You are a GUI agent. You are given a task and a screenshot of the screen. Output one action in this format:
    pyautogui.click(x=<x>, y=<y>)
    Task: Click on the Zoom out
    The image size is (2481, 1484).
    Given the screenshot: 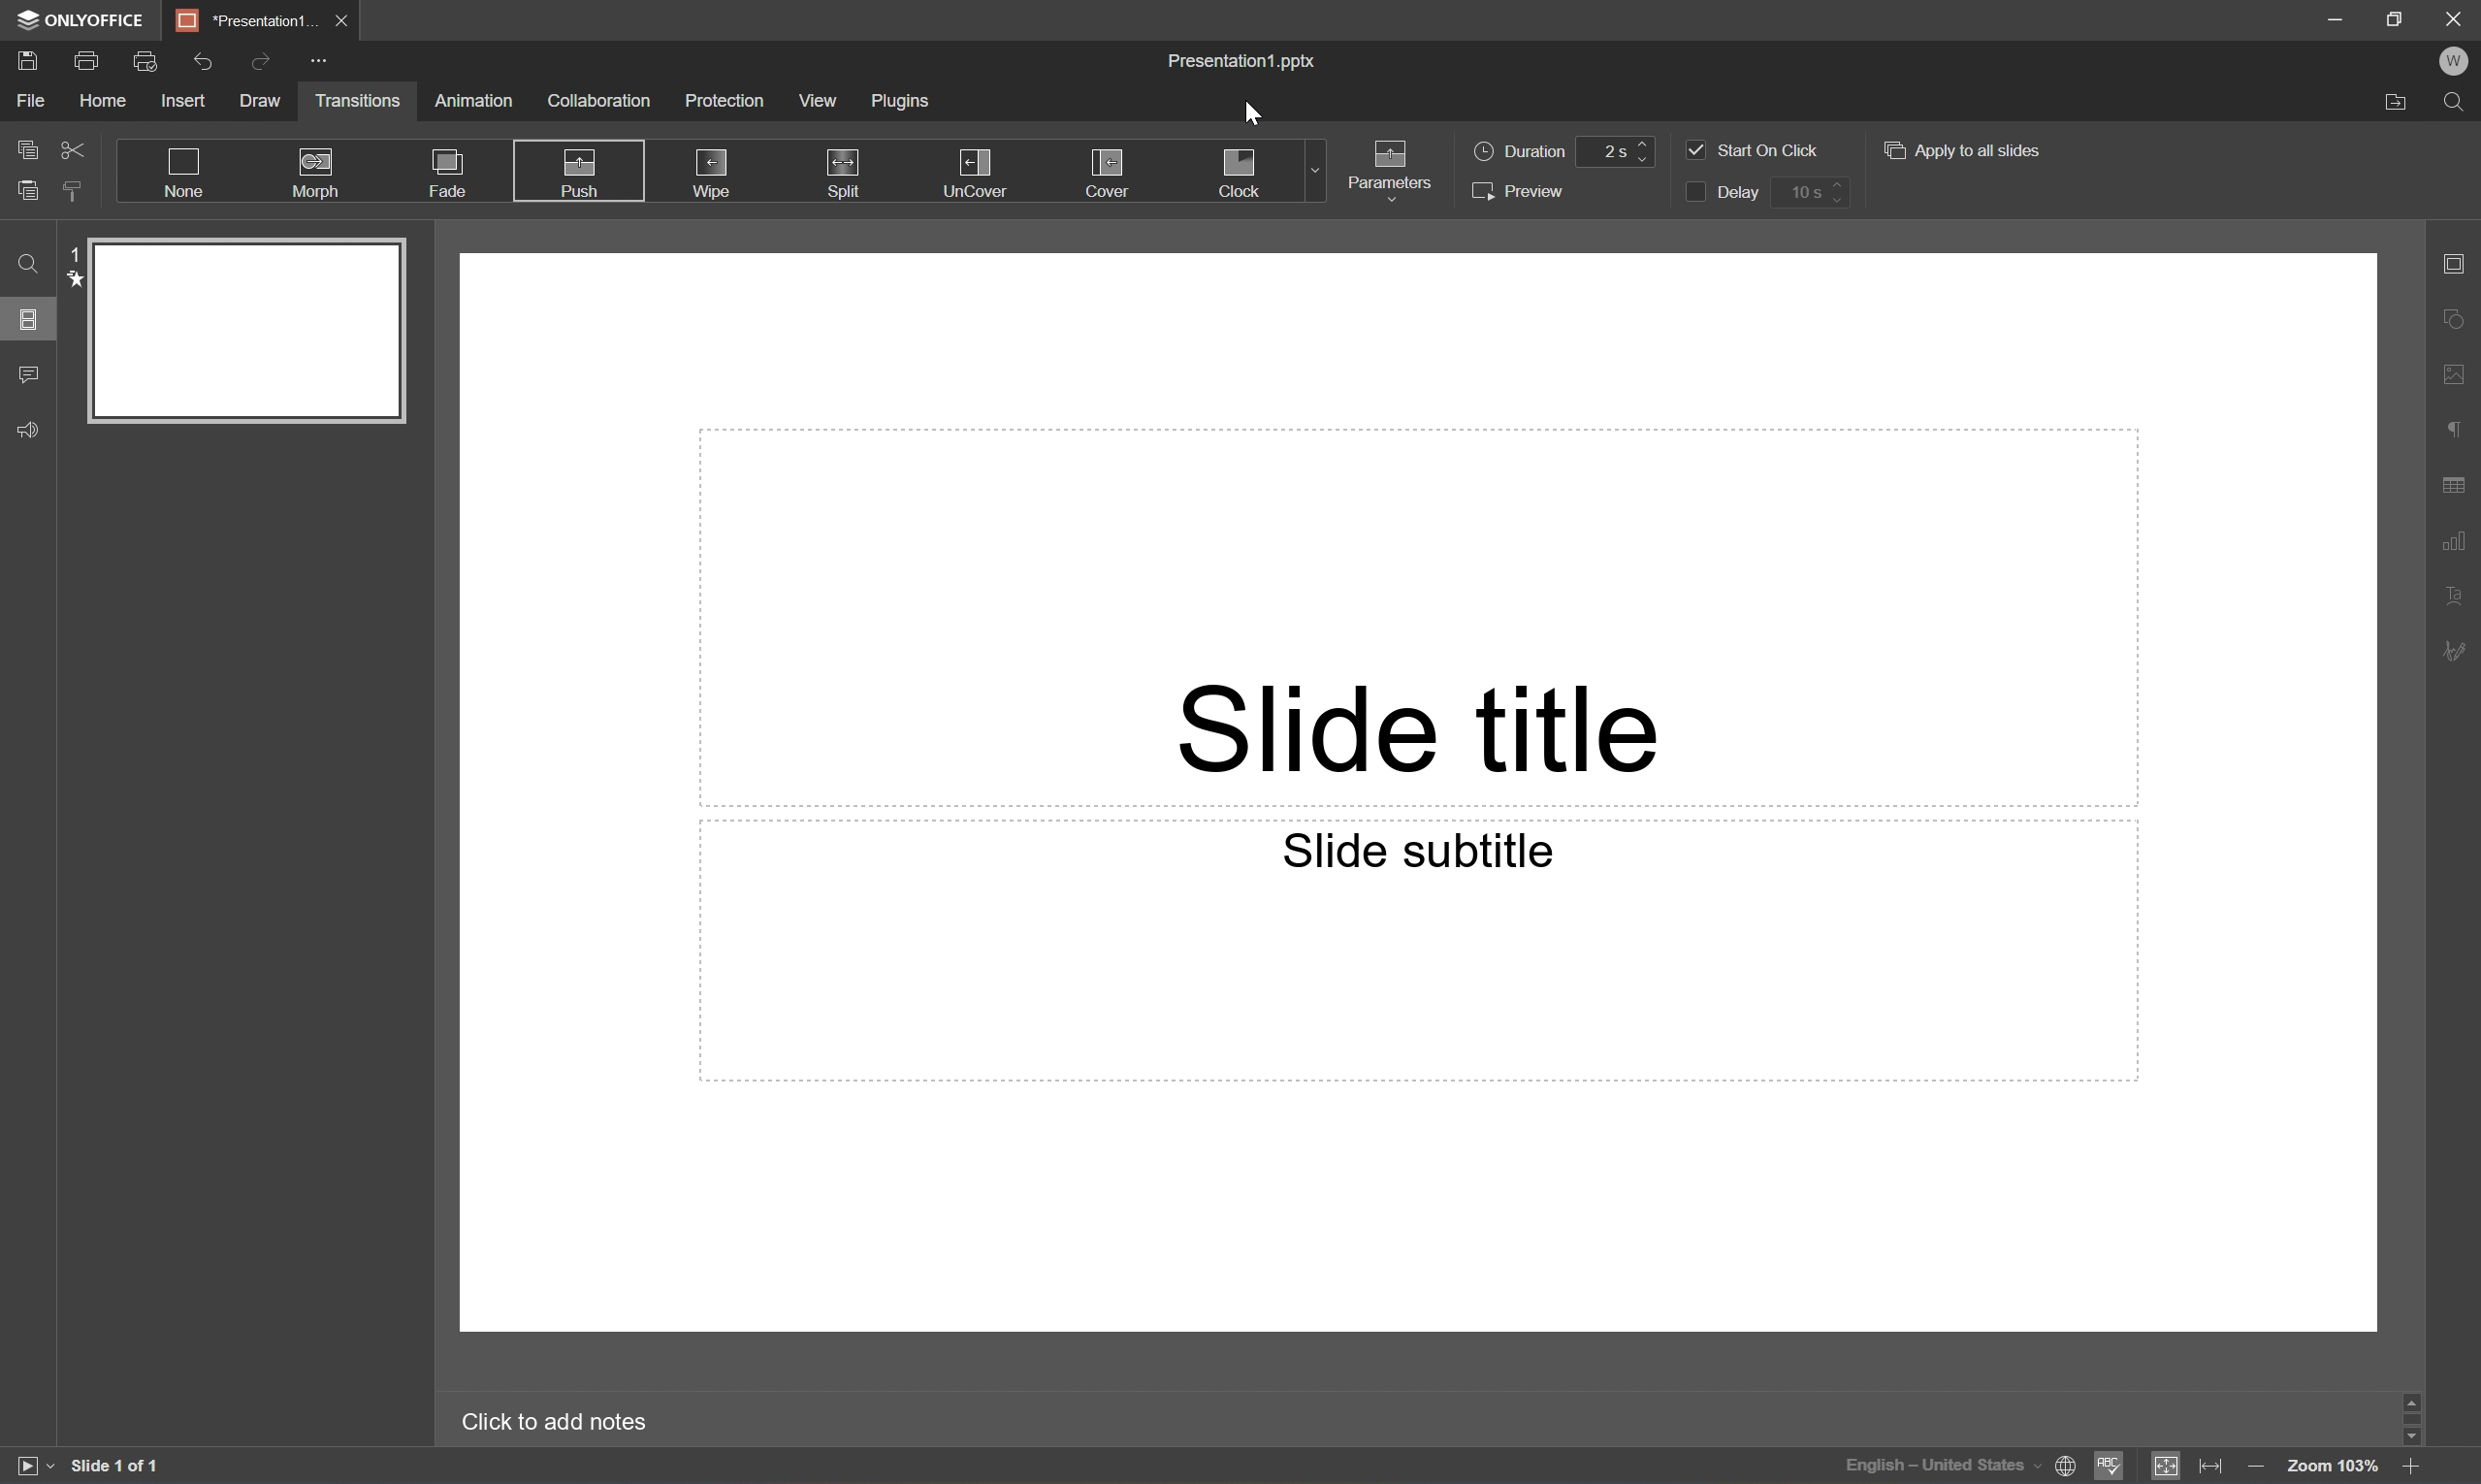 What is the action you would take?
    pyautogui.click(x=2256, y=1470)
    